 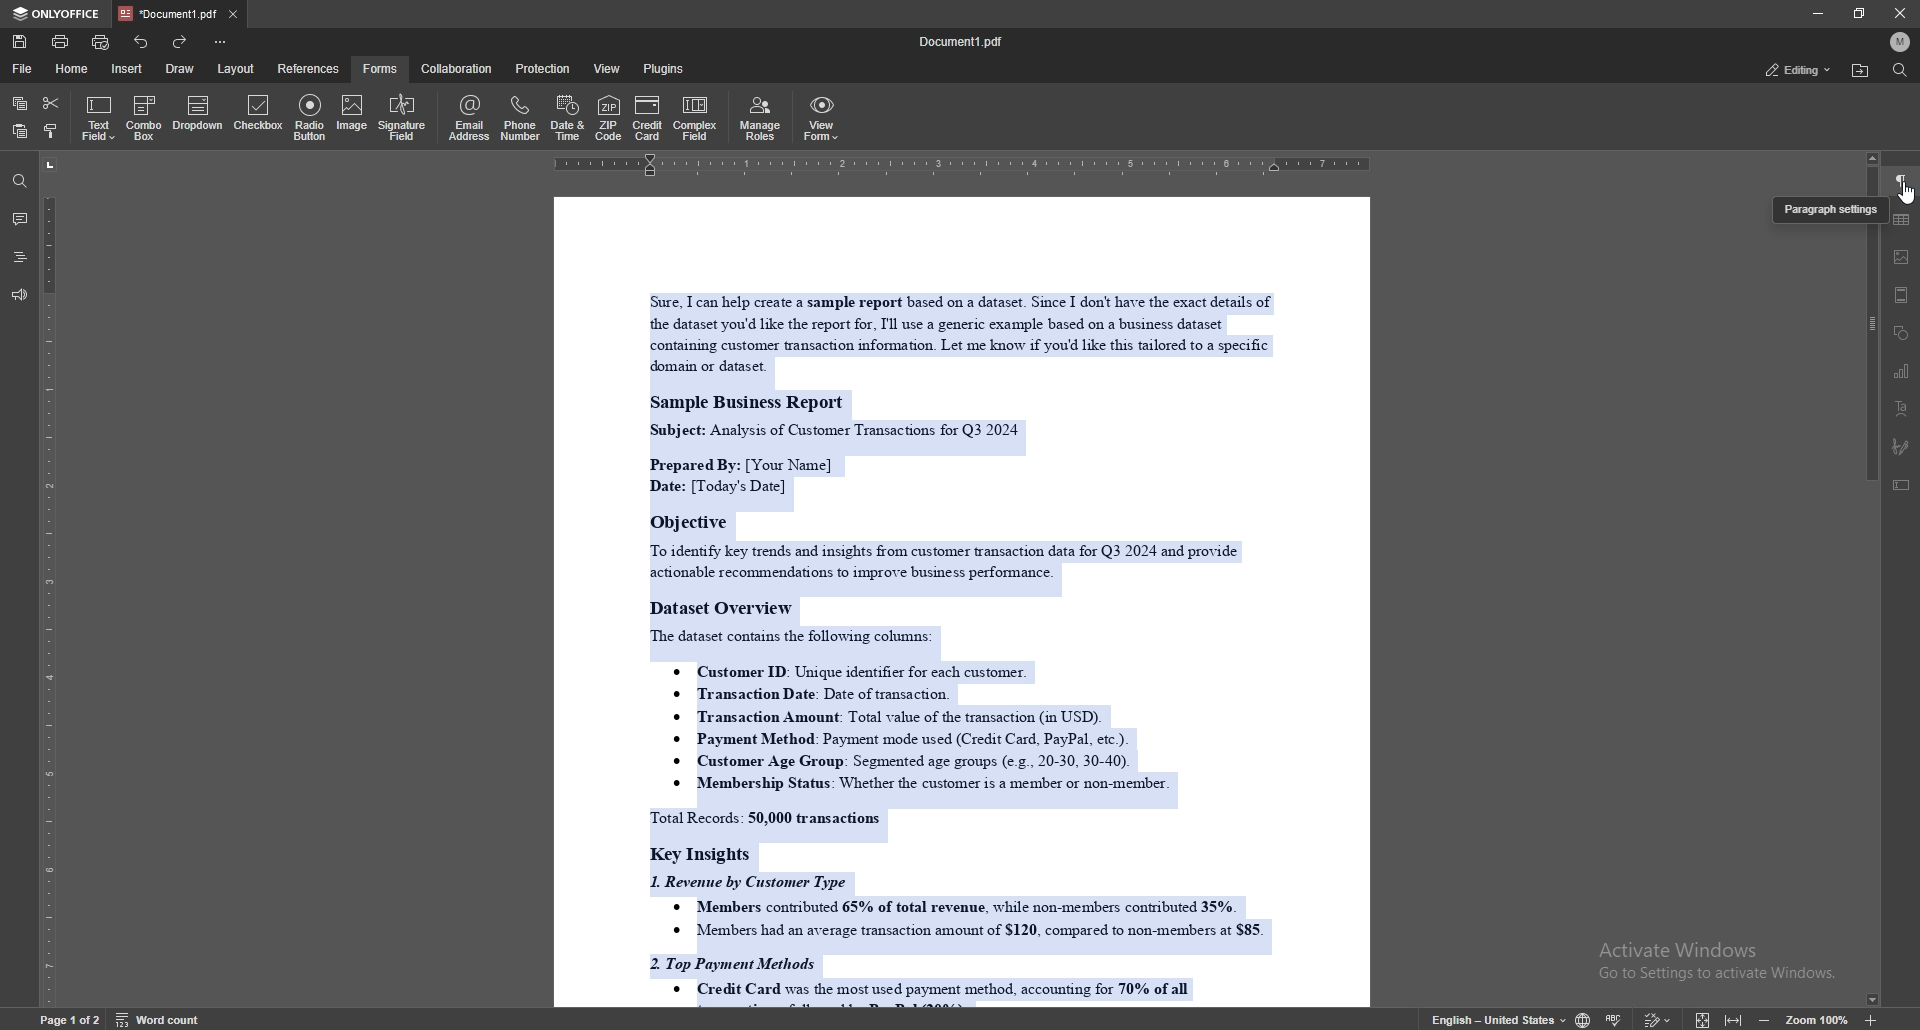 I want to click on scroll bar, so click(x=1874, y=617).